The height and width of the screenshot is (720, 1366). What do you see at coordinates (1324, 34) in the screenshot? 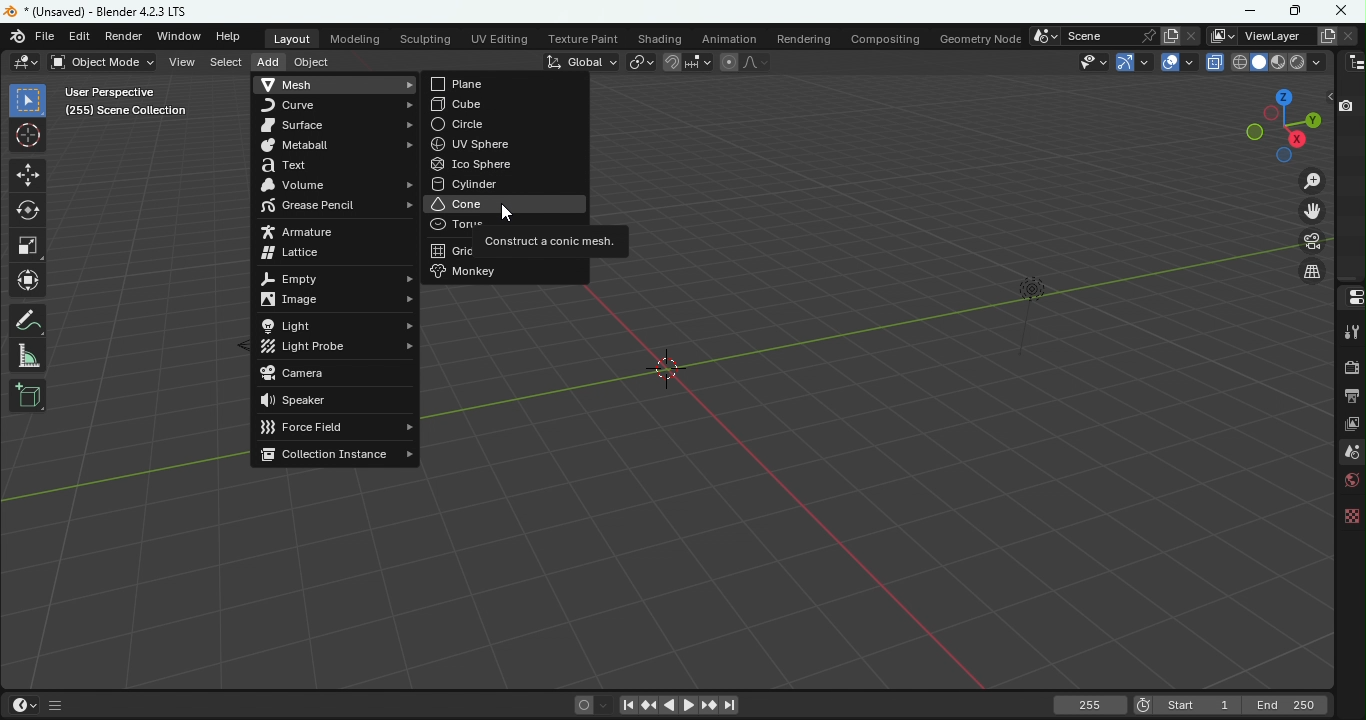
I see `Add view layer` at bounding box center [1324, 34].